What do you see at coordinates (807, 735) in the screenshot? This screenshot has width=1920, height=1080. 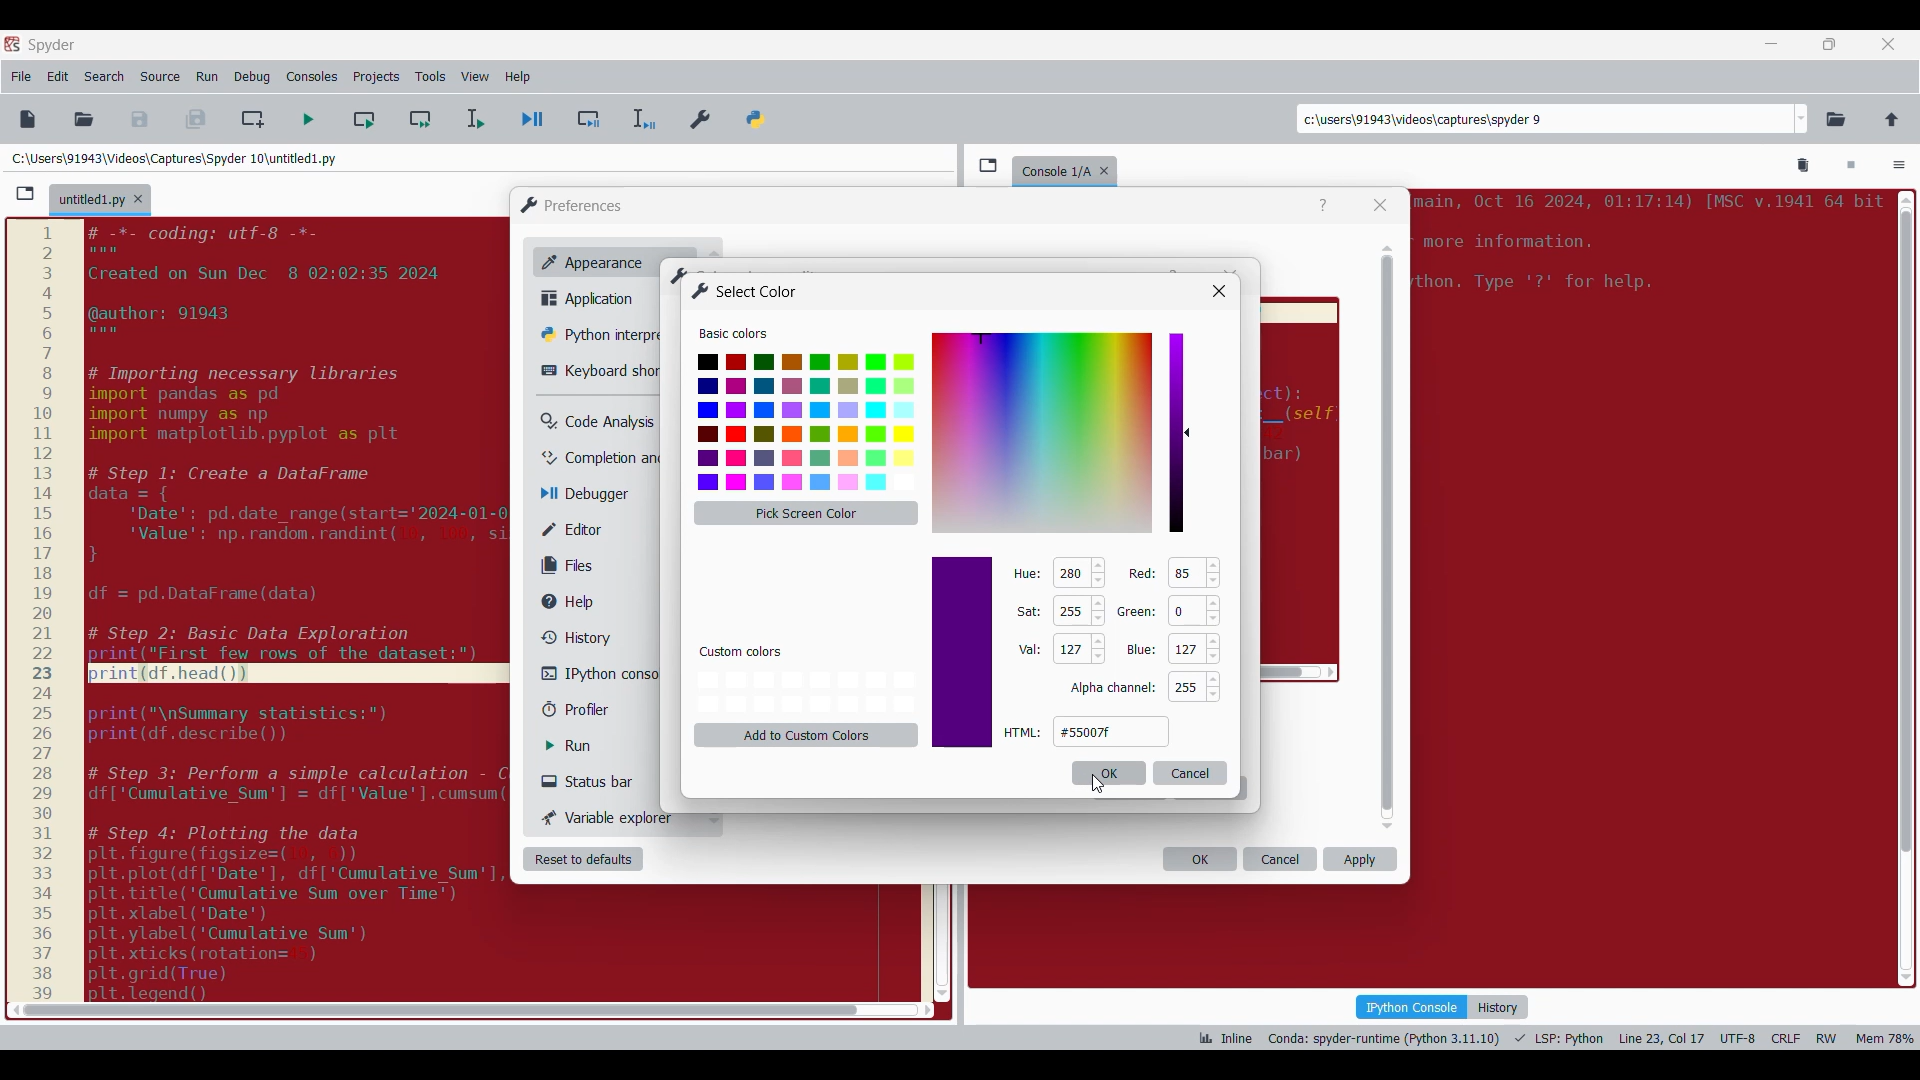 I see `Add to custom colors` at bounding box center [807, 735].